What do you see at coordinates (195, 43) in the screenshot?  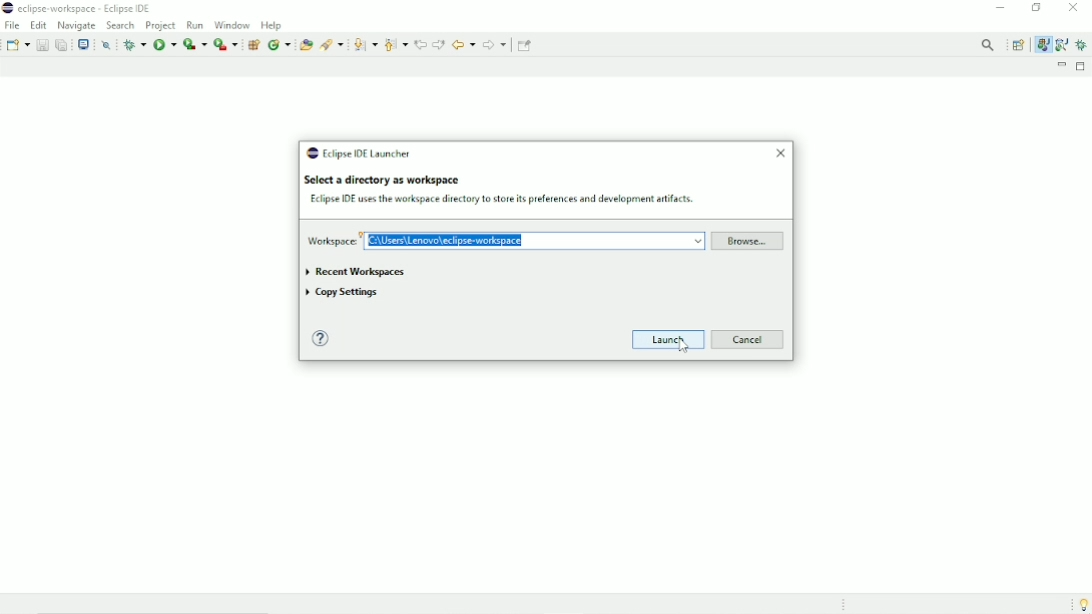 I see `Coverage` at bounding box center [195, 43].